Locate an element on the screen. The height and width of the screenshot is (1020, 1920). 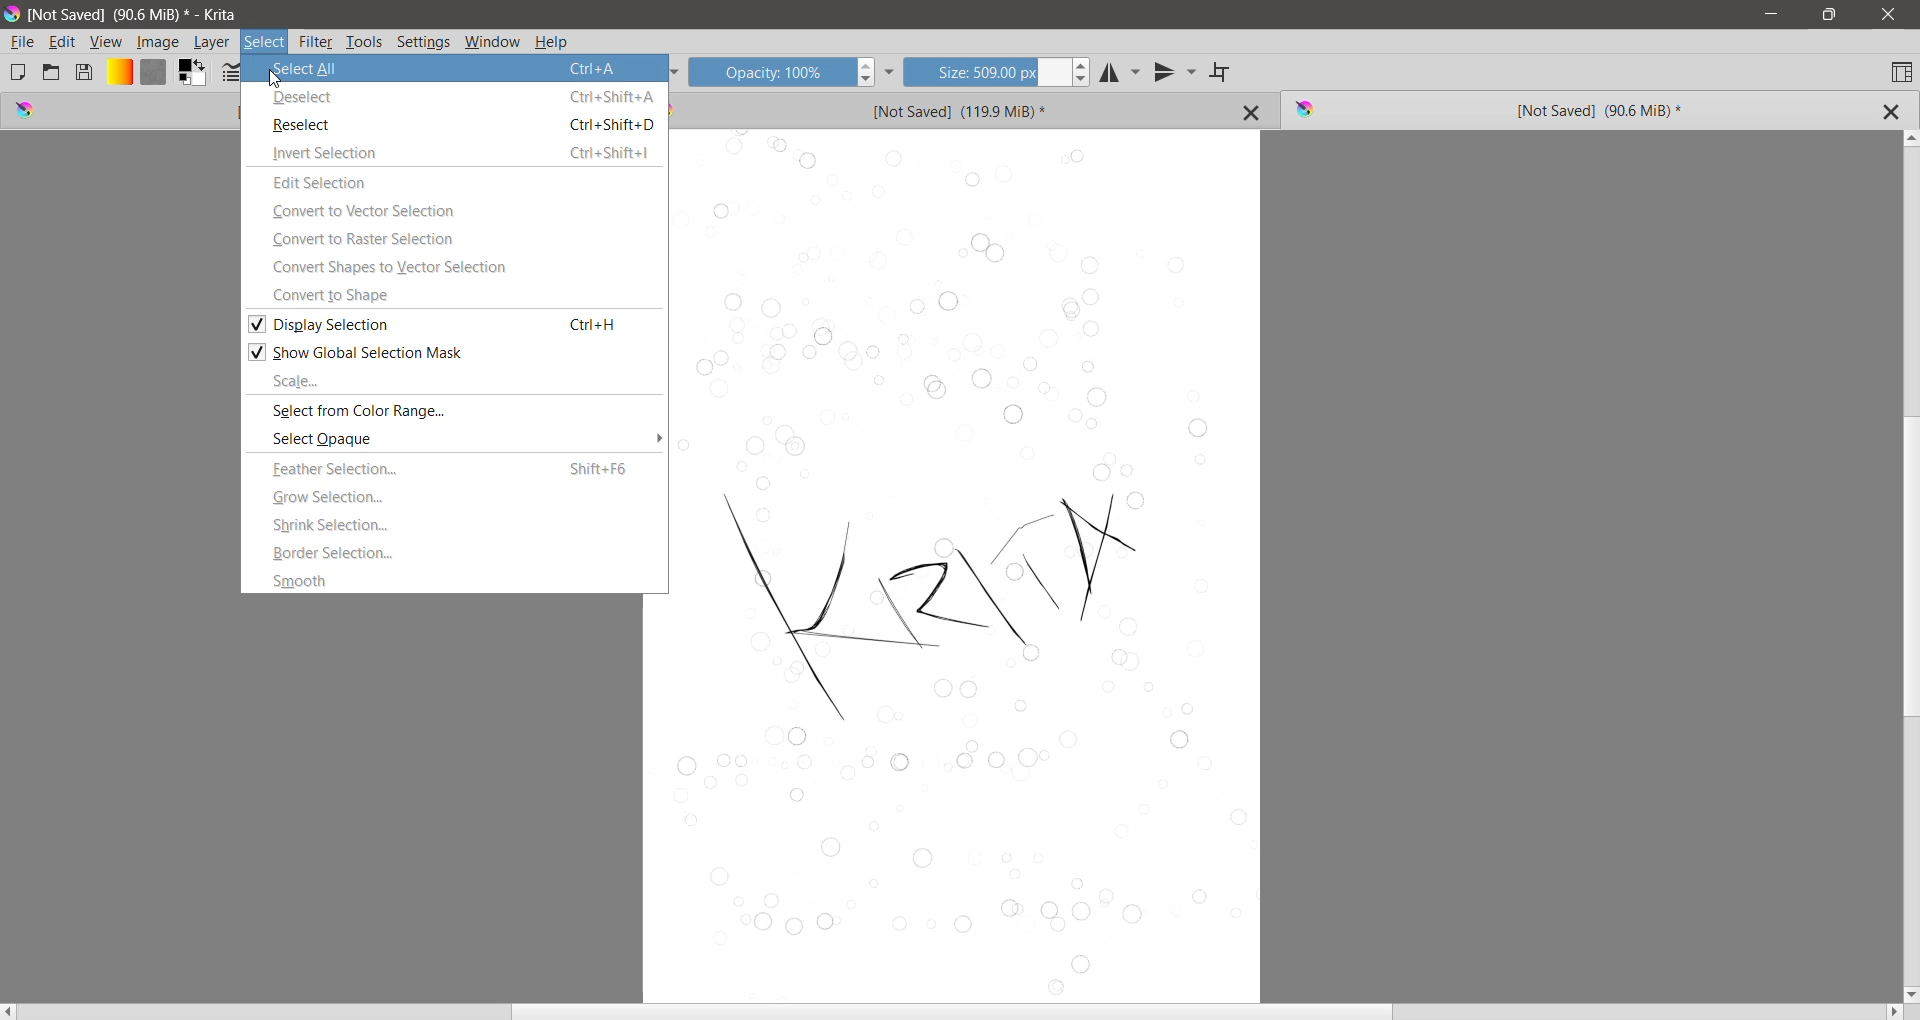
Canvas is located at coordinates (970, 566).